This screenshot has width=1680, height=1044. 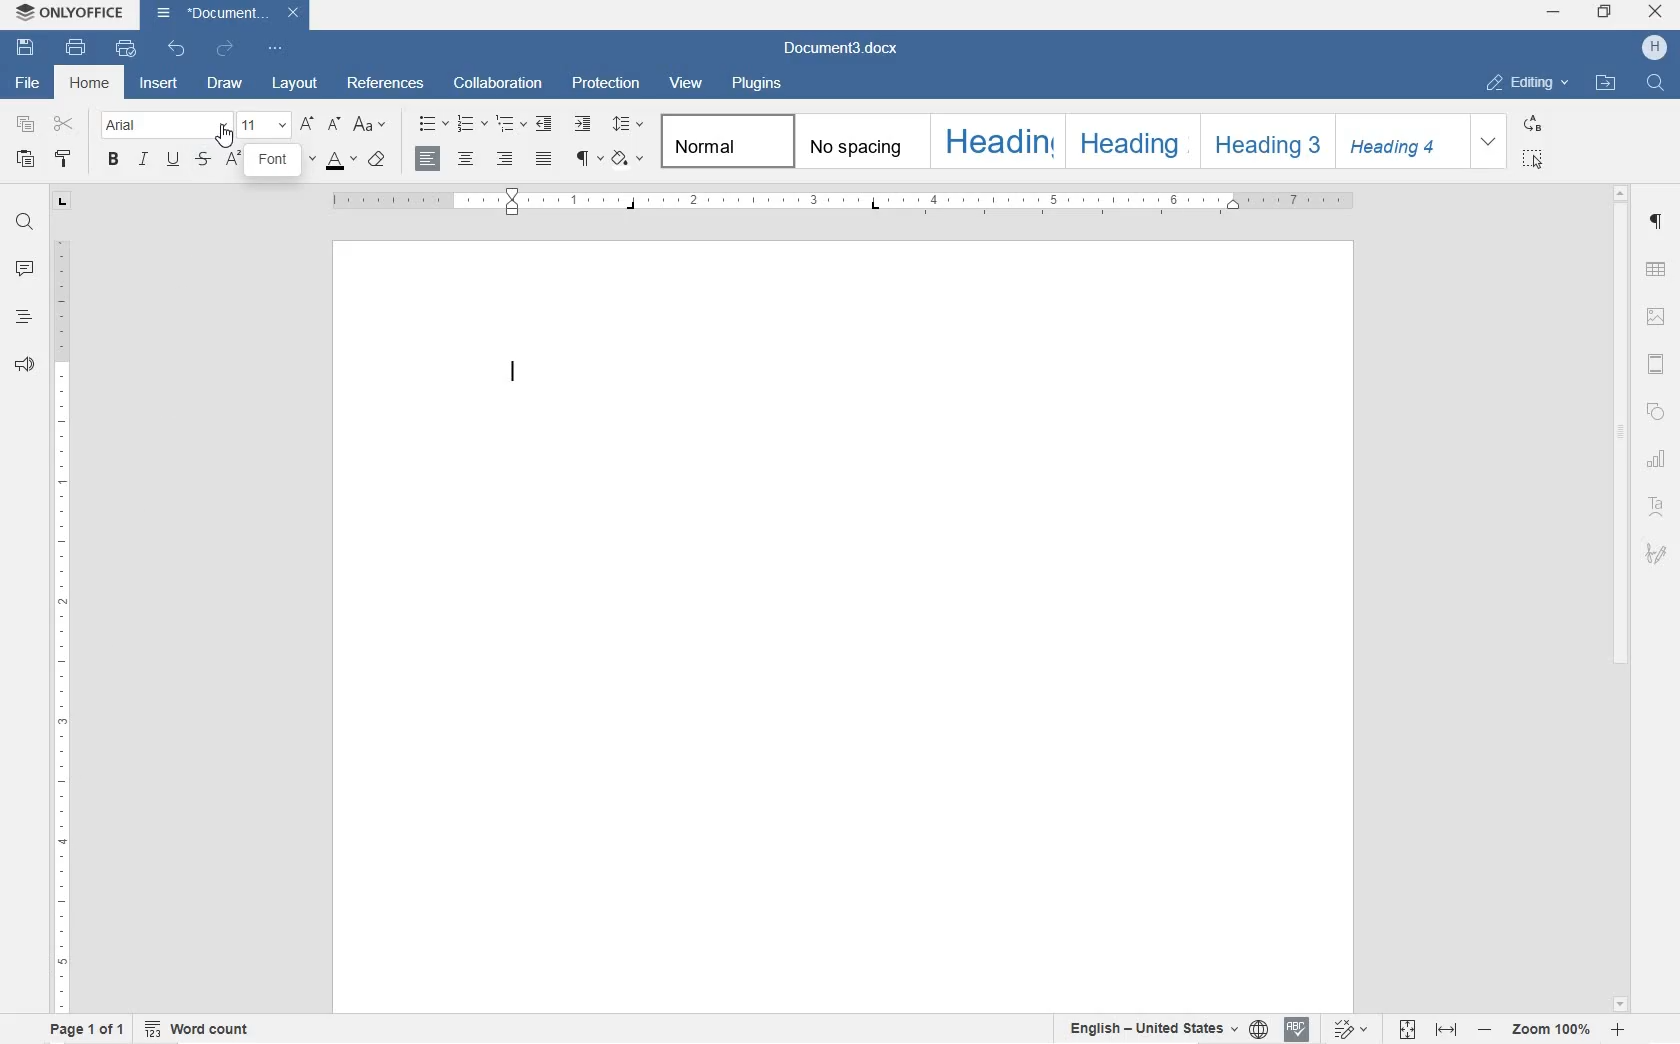 I want to click on CUSTOMIZE QUICK ACCESS TOOLBAR, so click(x=276, y=49).